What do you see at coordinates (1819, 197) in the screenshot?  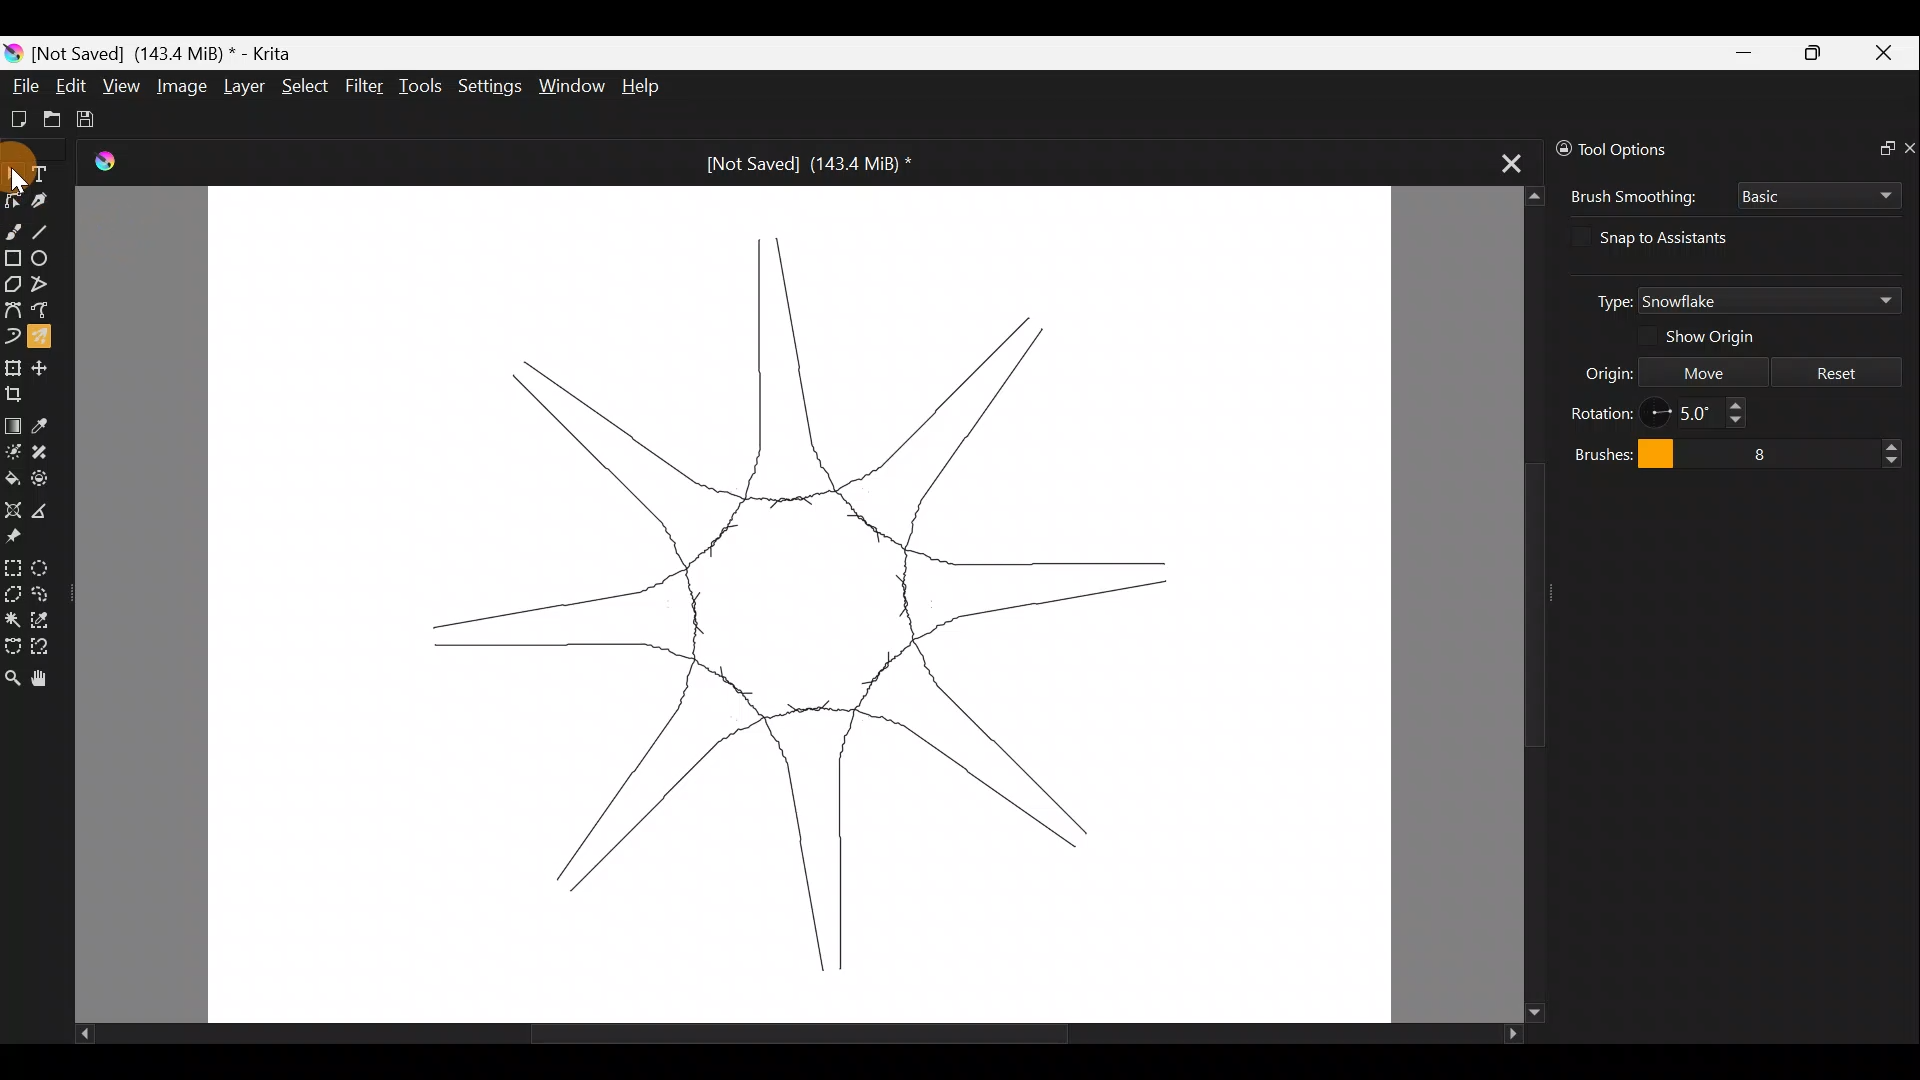 I see `Basic` at bounding box center [1819, 197].